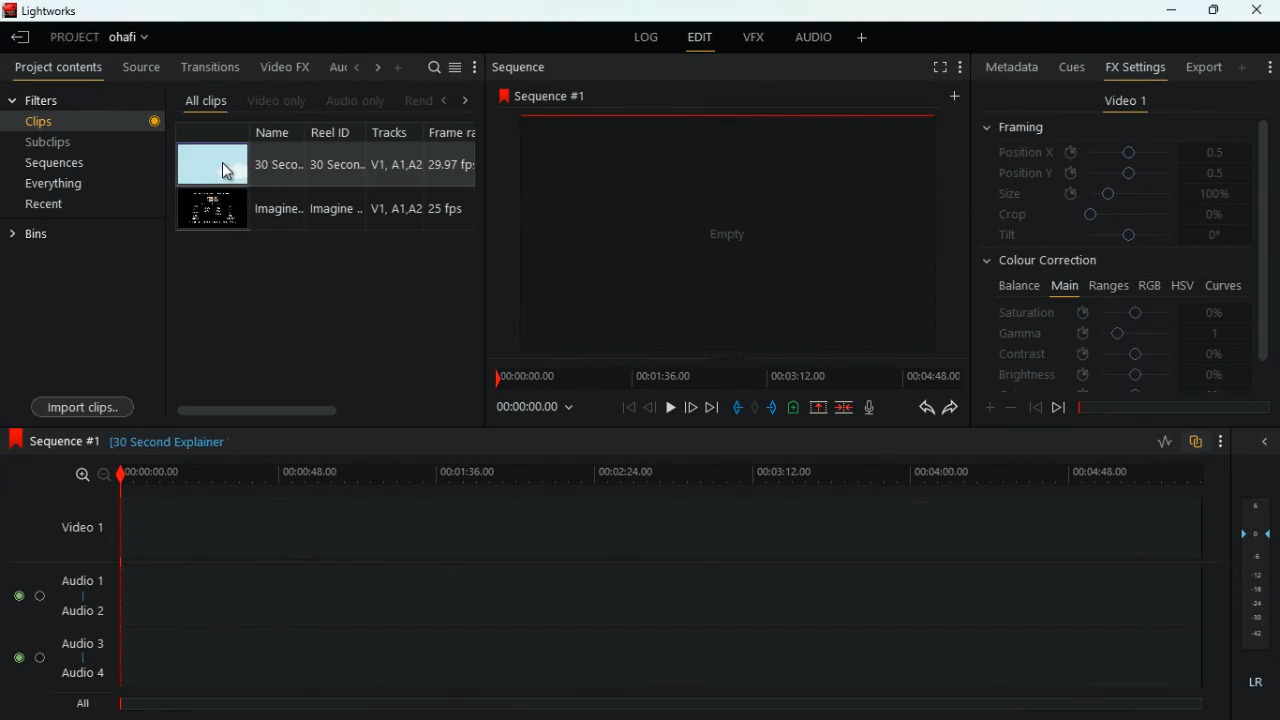 Image resolution: width=1280 pixels, height=720 pixels. I want to click on Lighworks logo, so click(8, 10).